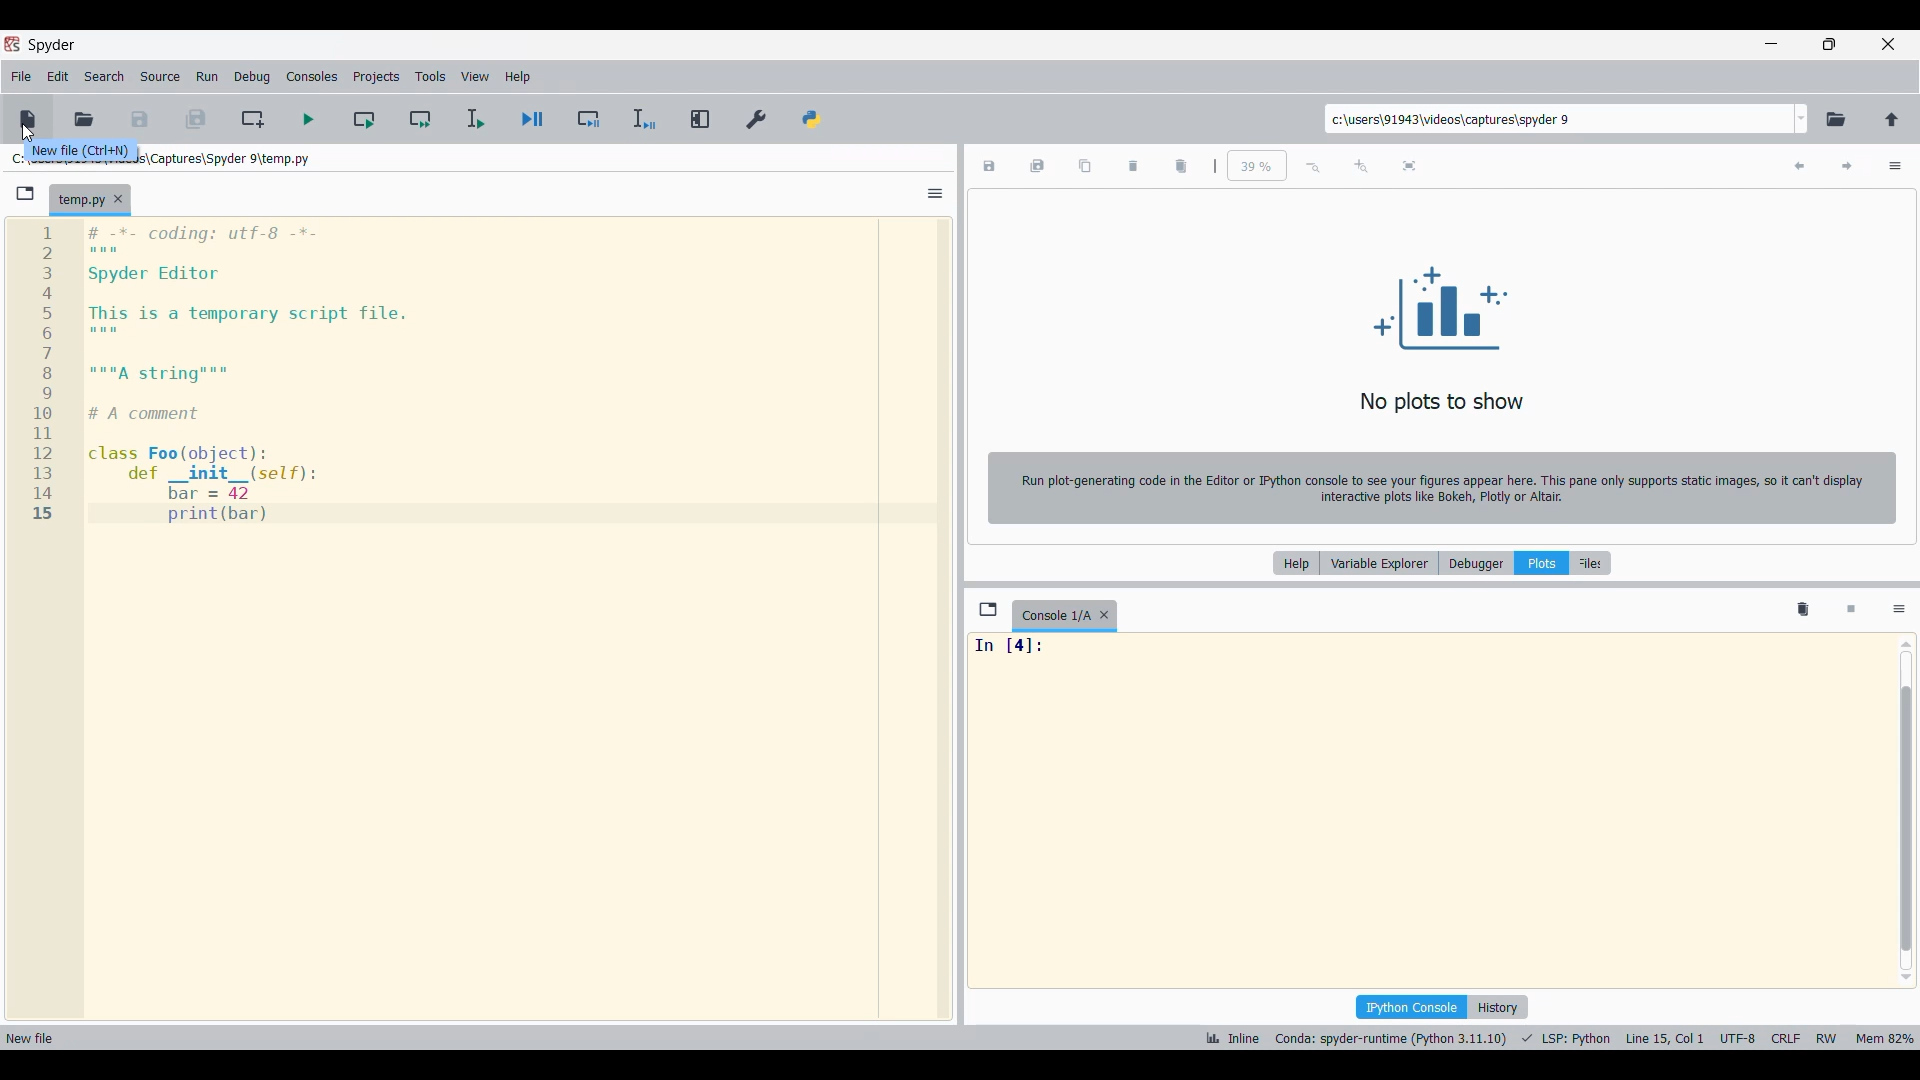 The image size is (1920, 1080). What do you see at coordinates (1884, 1037) in the screenshot?
I see `memory usage` at bounding box center [1884, 1037].